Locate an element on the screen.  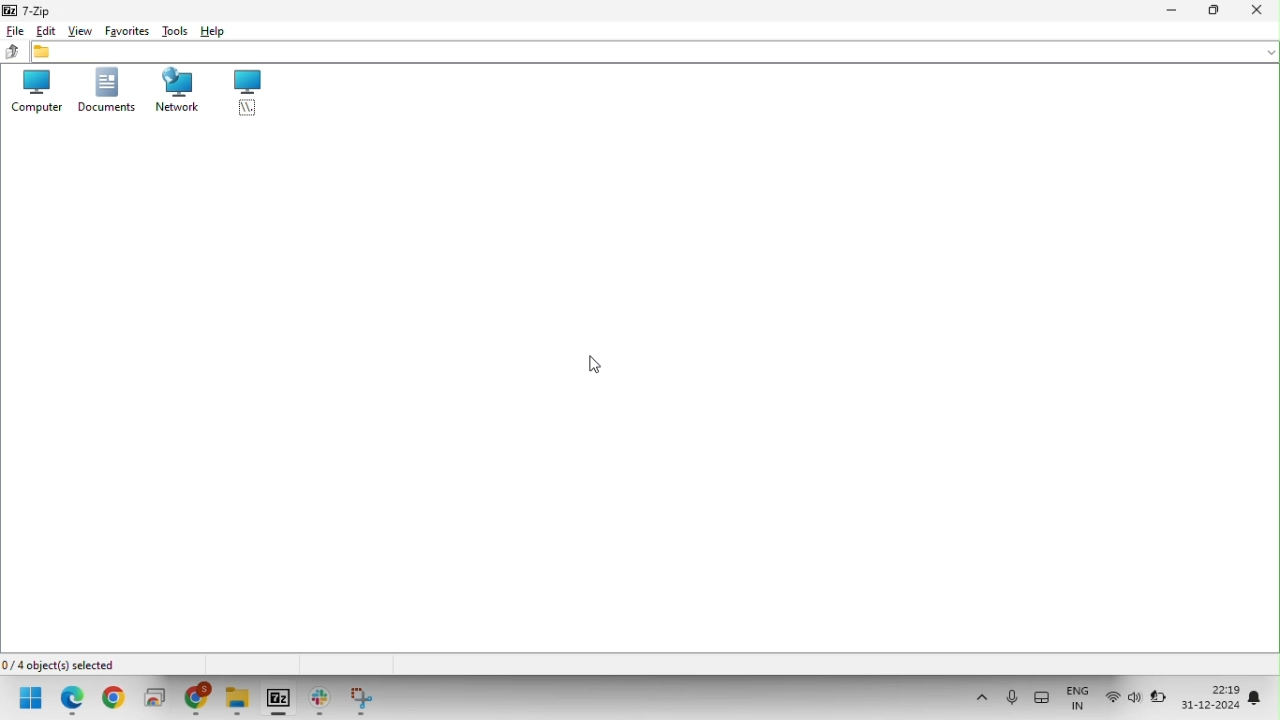
Minimize is located at coordinates (1175, 10).